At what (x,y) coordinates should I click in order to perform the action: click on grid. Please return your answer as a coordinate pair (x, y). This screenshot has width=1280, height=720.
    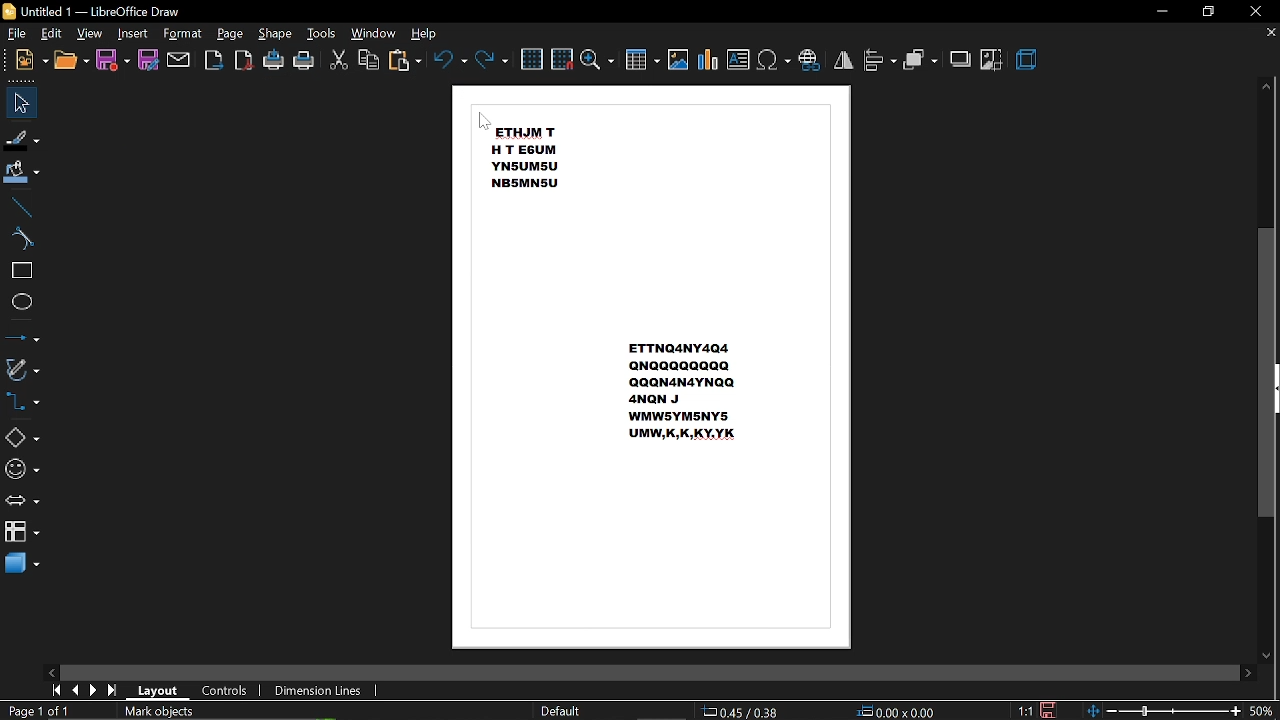
    Looking at the image, I should click on (532, 58).